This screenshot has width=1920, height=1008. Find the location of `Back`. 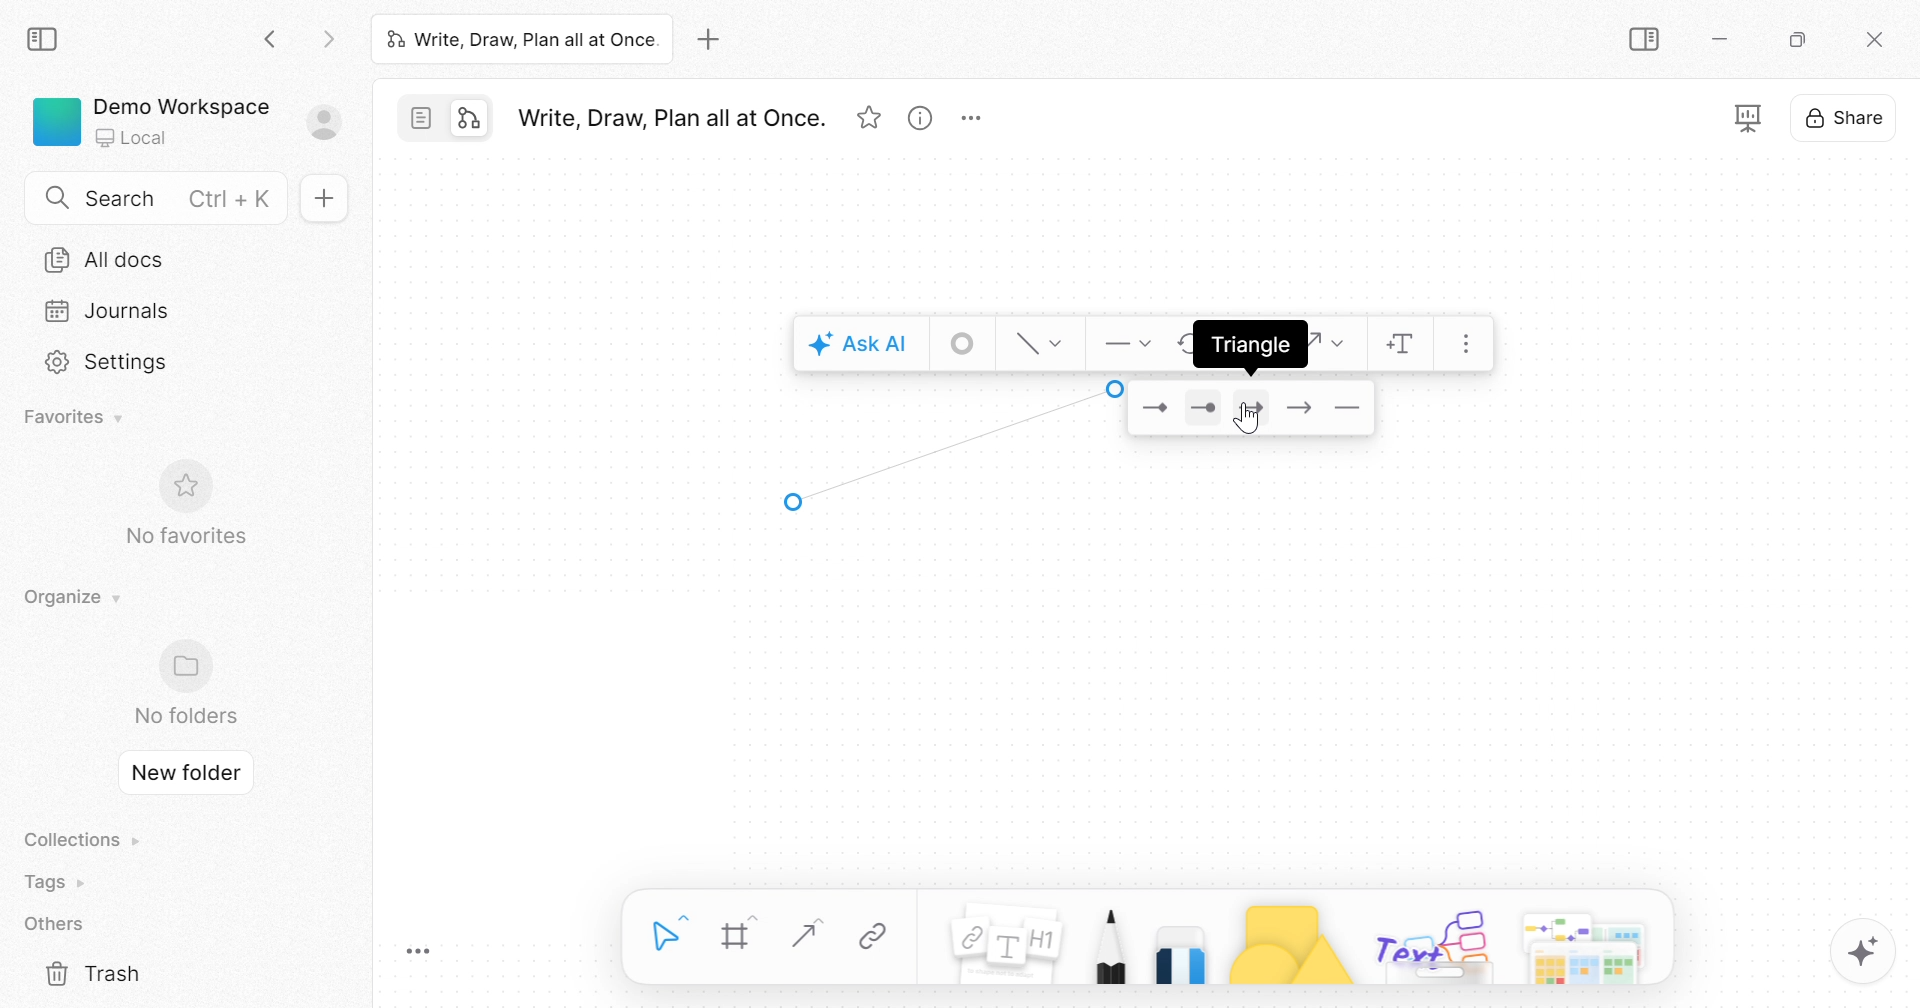

Back is located at coordinates (271, 42).